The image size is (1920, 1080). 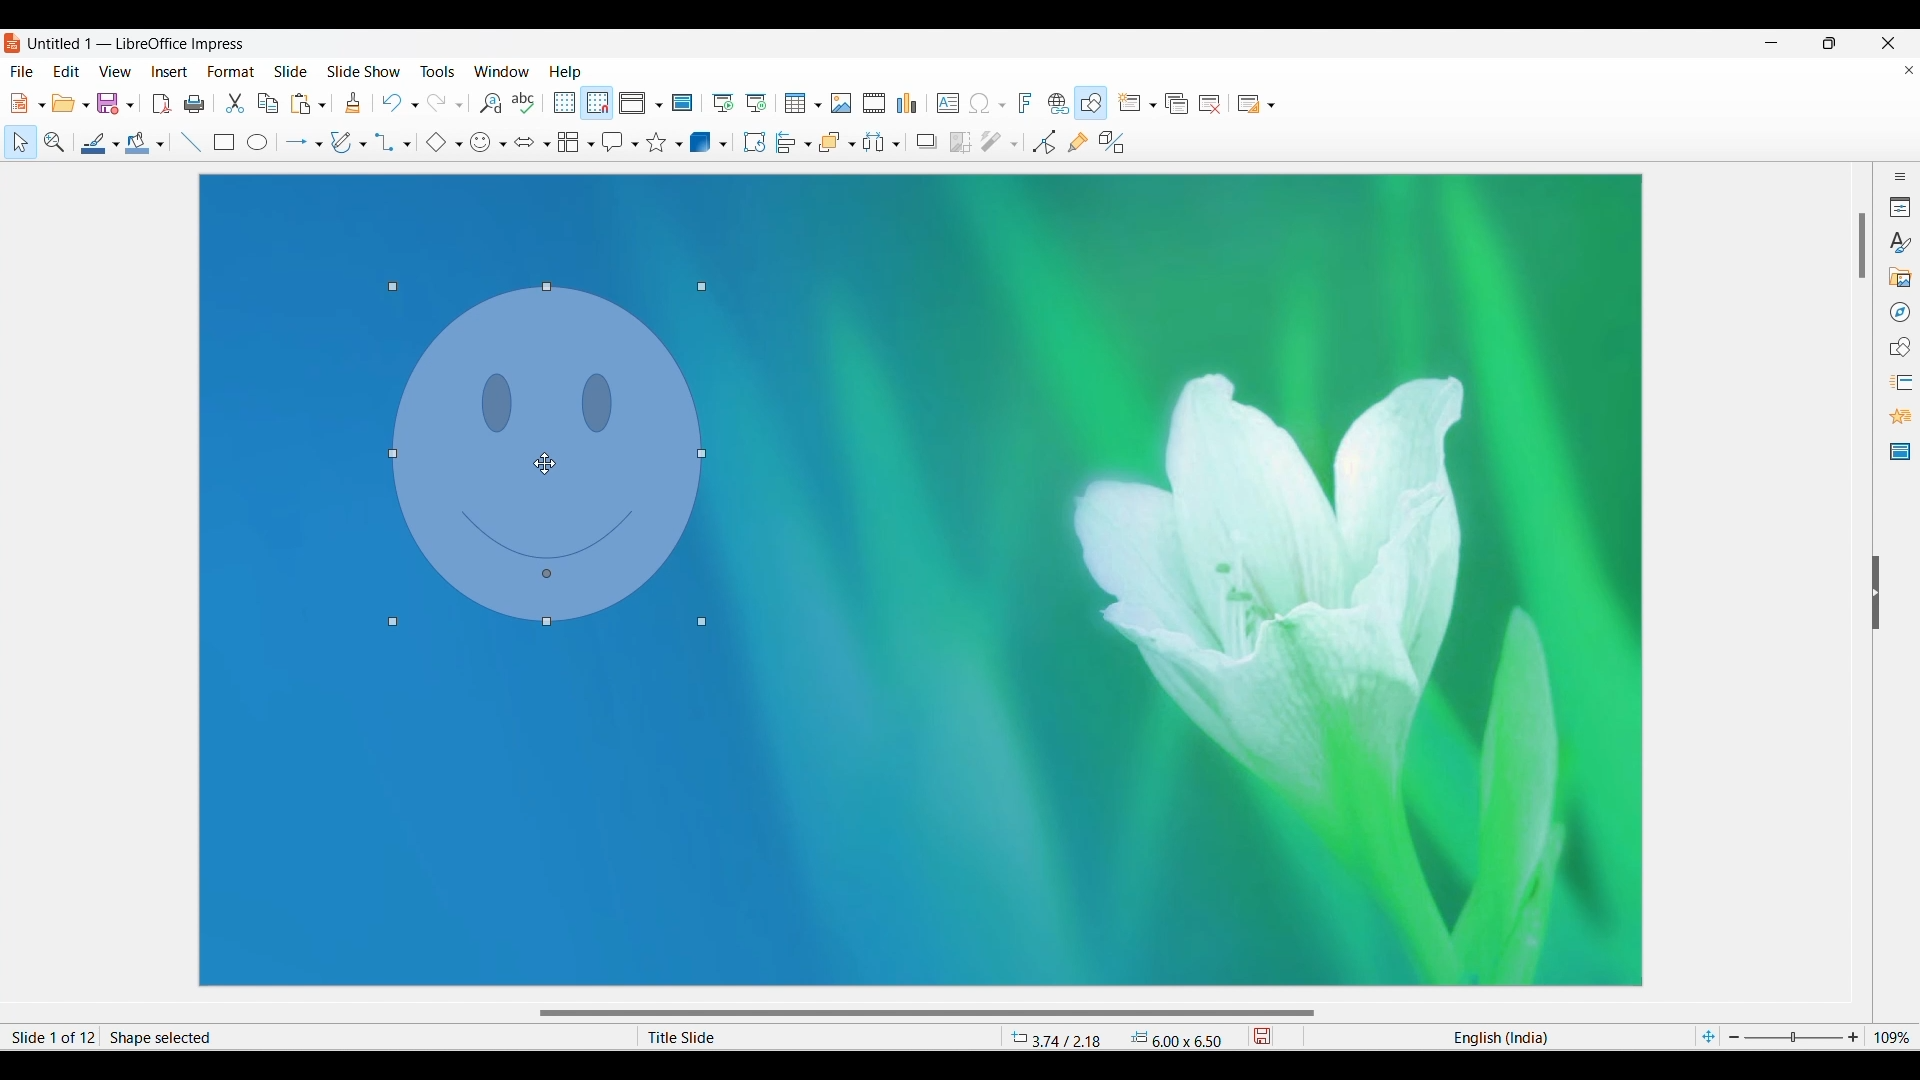 What do you see at coordinates (682, 102) in the screenshot?
I see `Master slide` at bounding box center [682, 102].